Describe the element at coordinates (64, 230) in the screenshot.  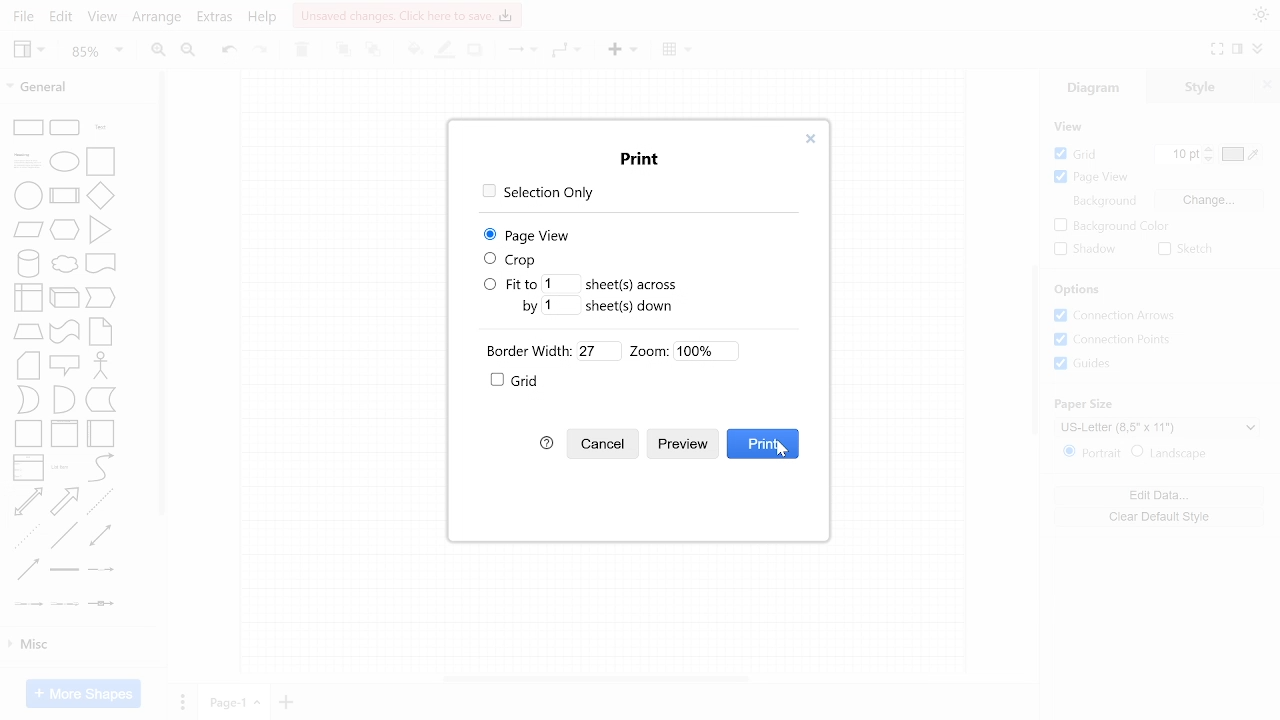
I see `Hexagon` at that location.